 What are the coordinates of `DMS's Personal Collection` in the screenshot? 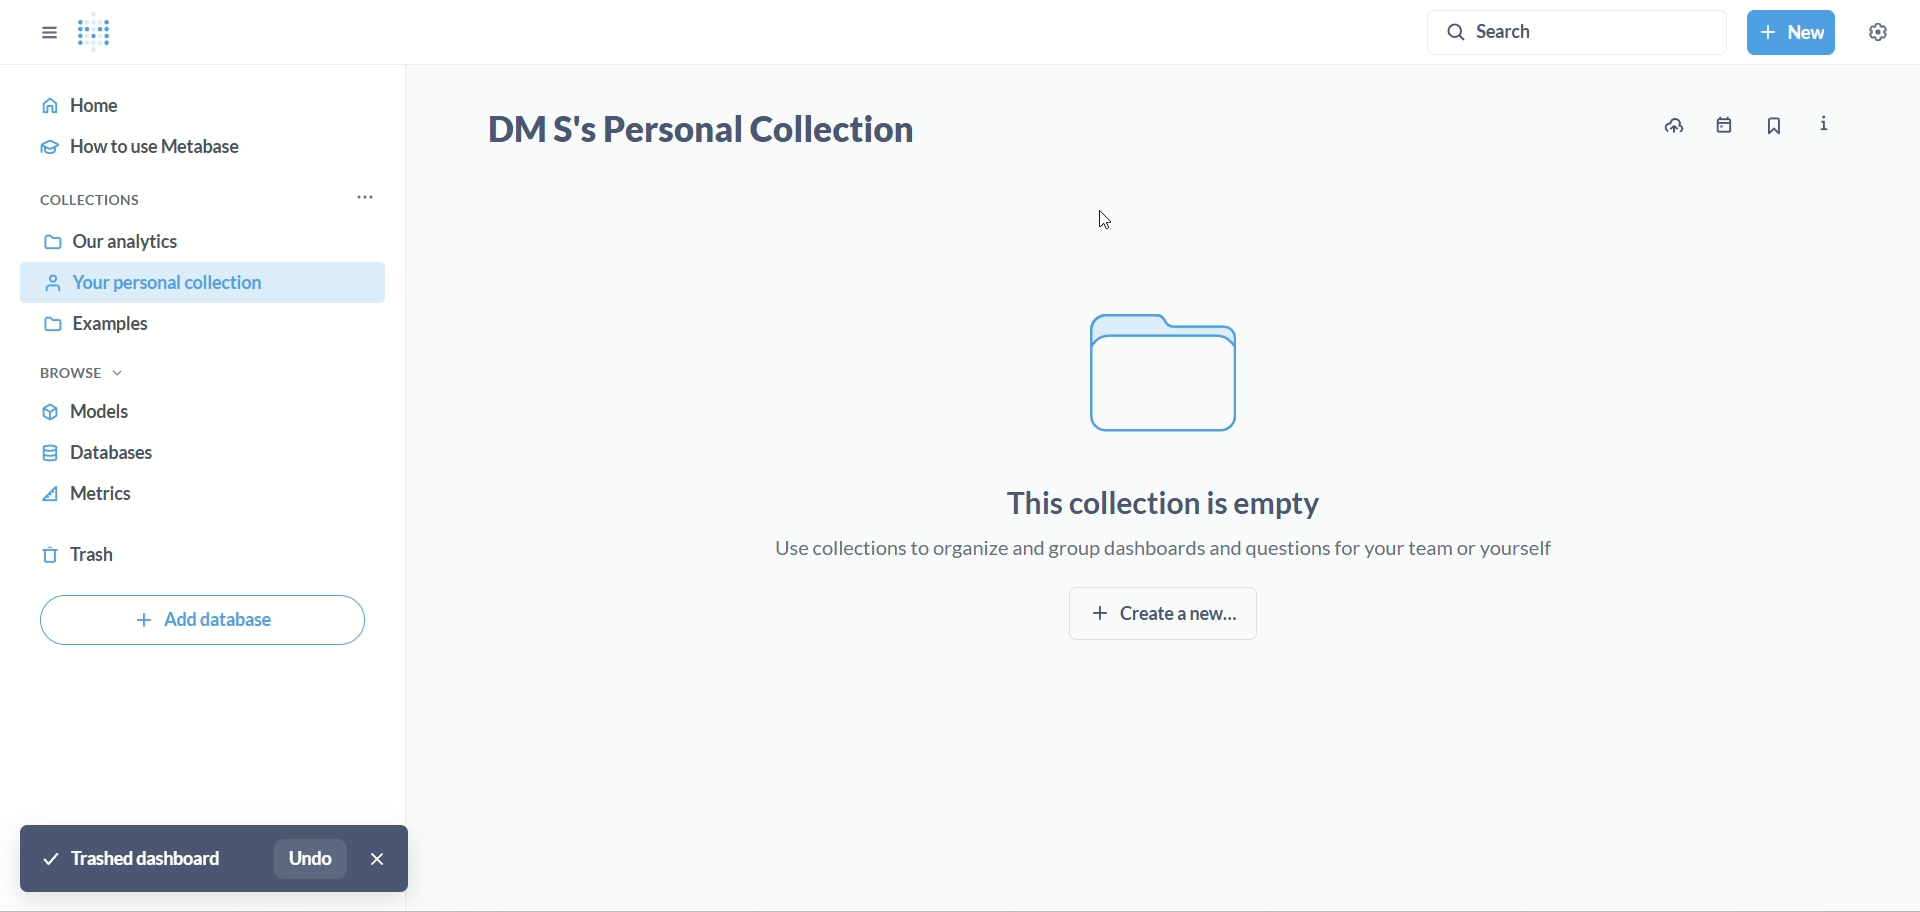 It's located at (700, 132).